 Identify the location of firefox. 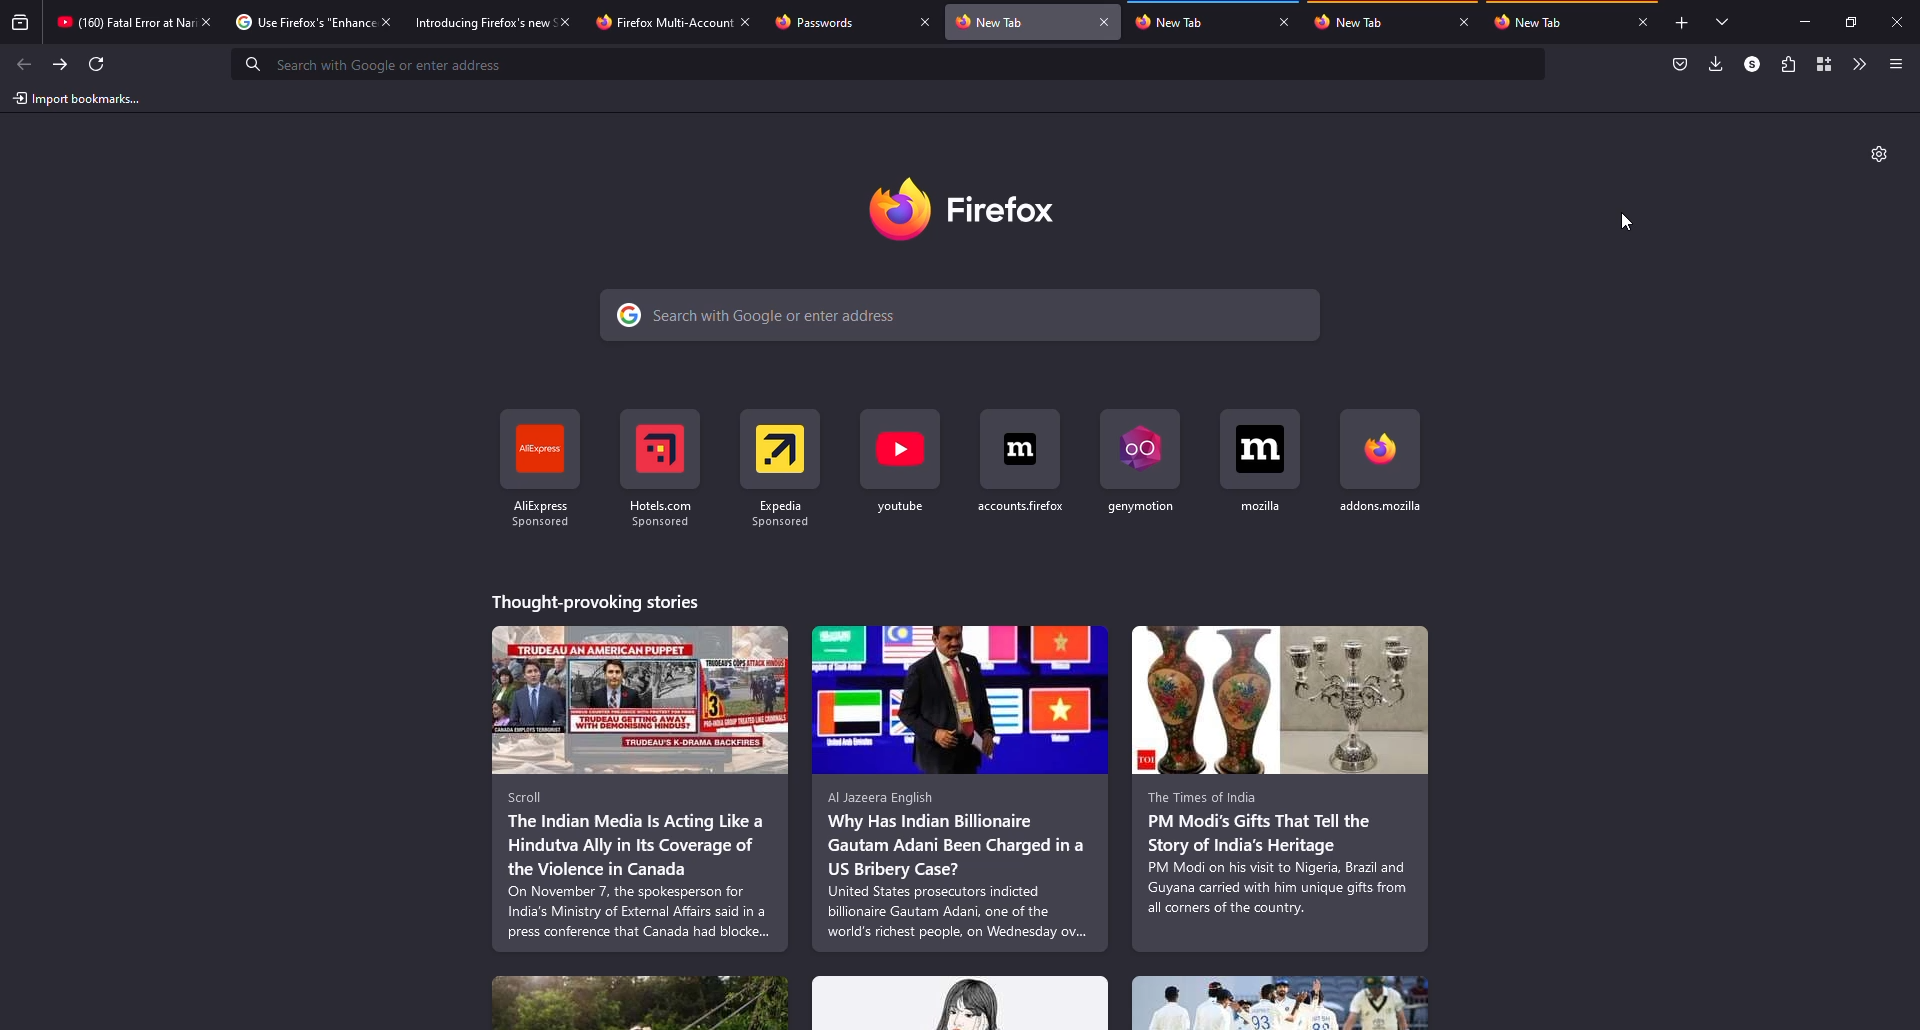
(988, 210).